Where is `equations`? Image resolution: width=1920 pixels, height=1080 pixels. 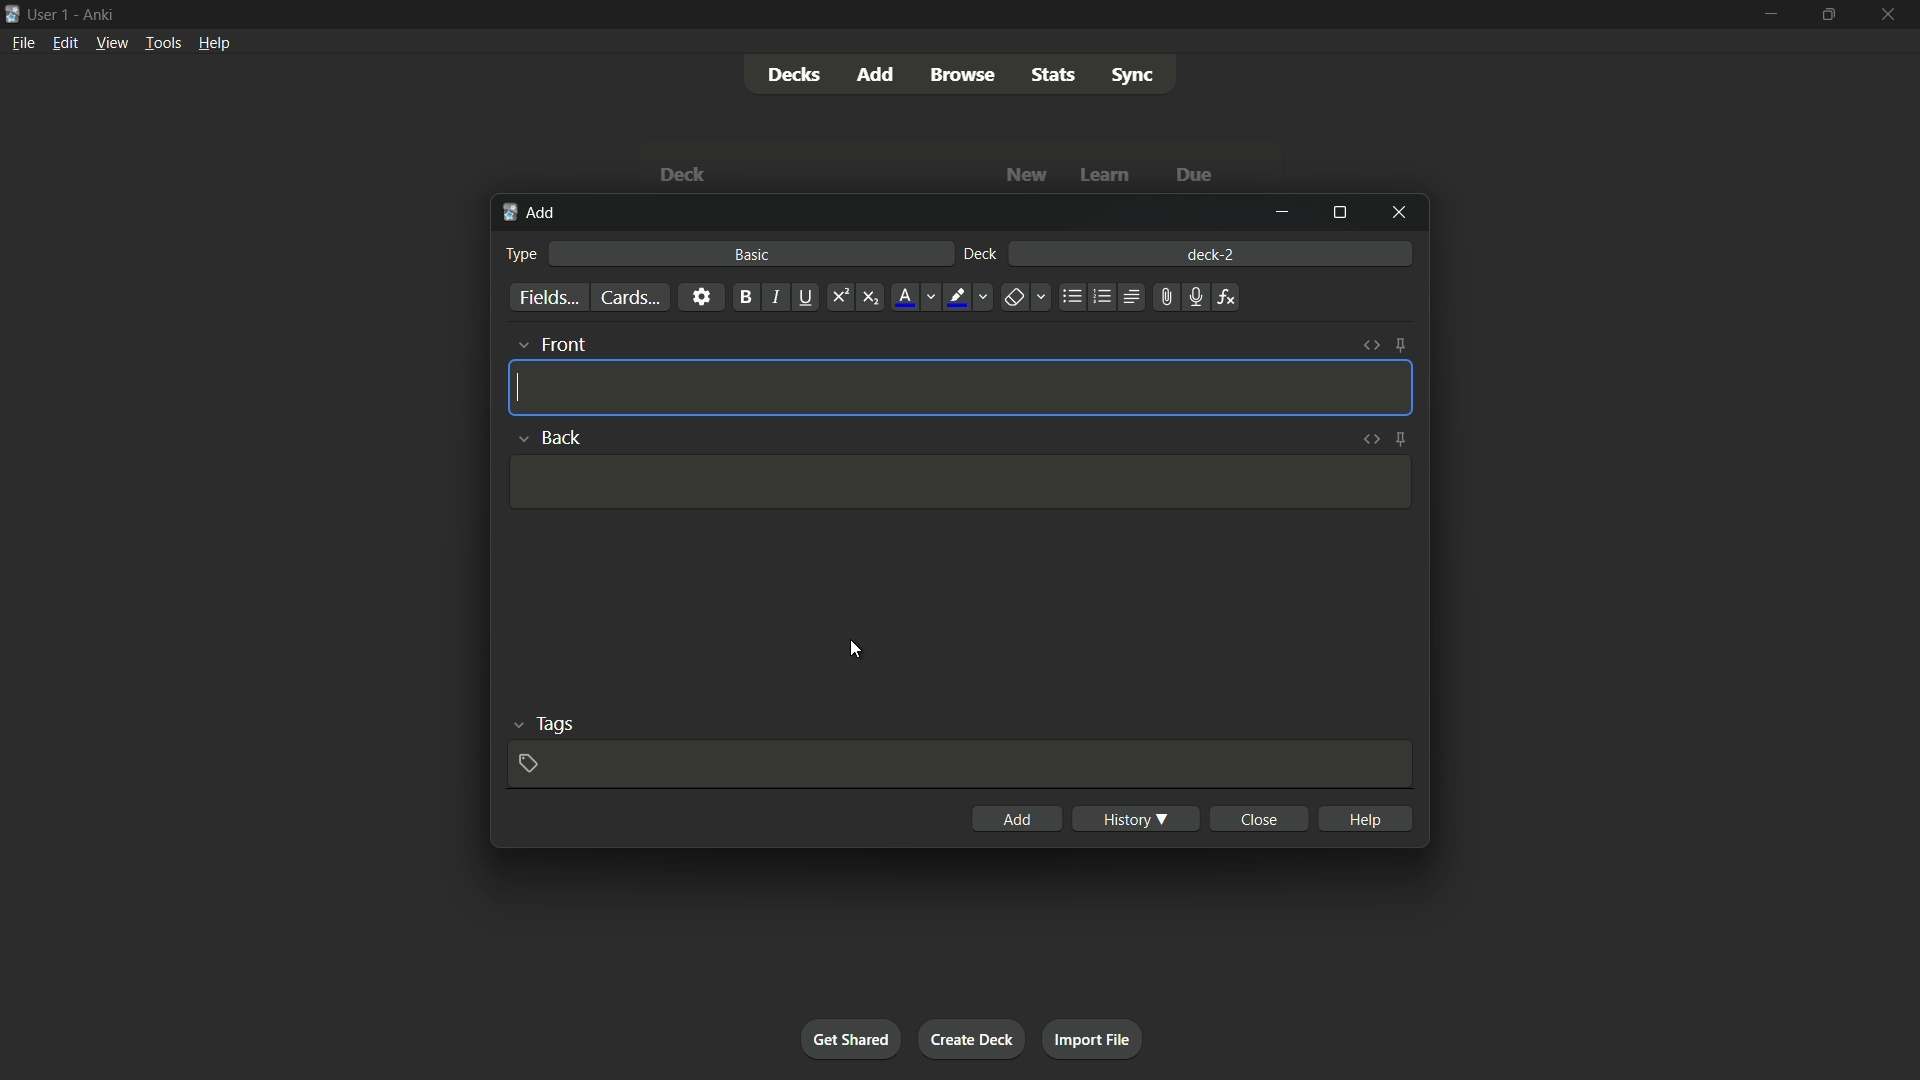
equations is located at coordinates (1229, 298).